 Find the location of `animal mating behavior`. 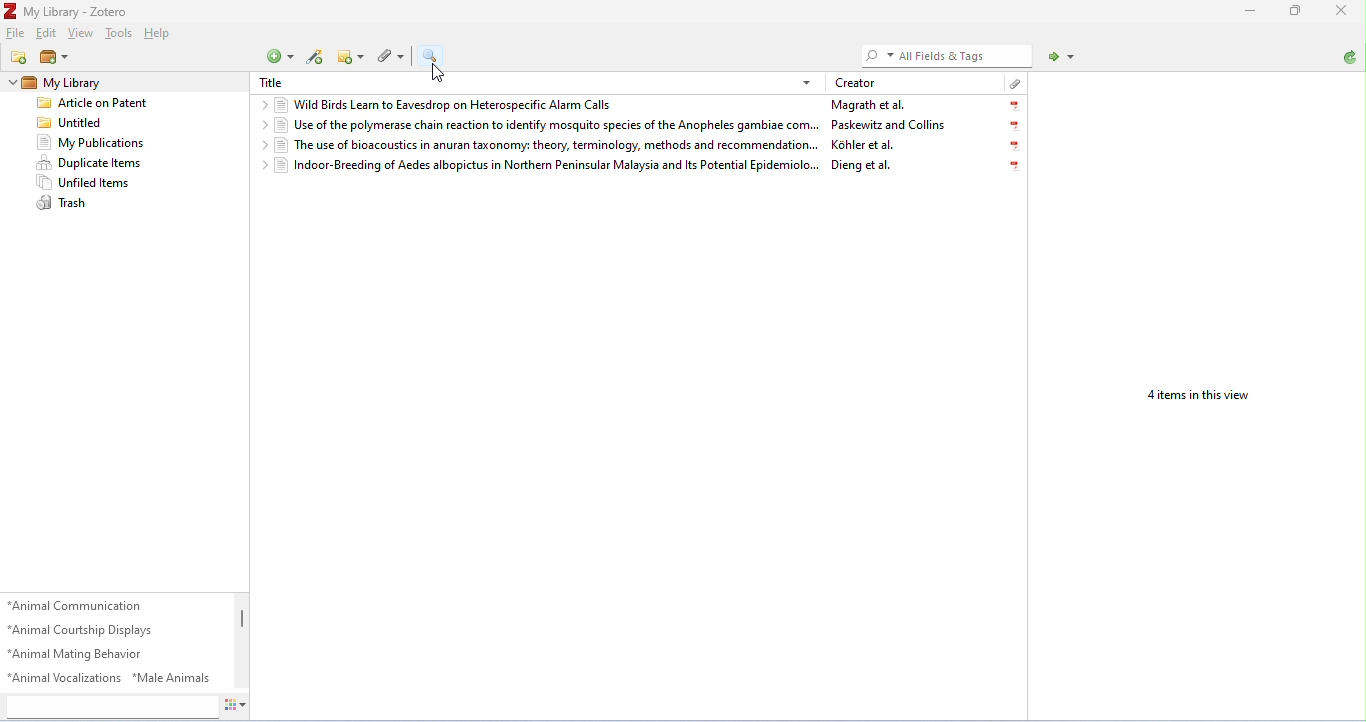

animal mating behavior is located at coordinates (77, 654).